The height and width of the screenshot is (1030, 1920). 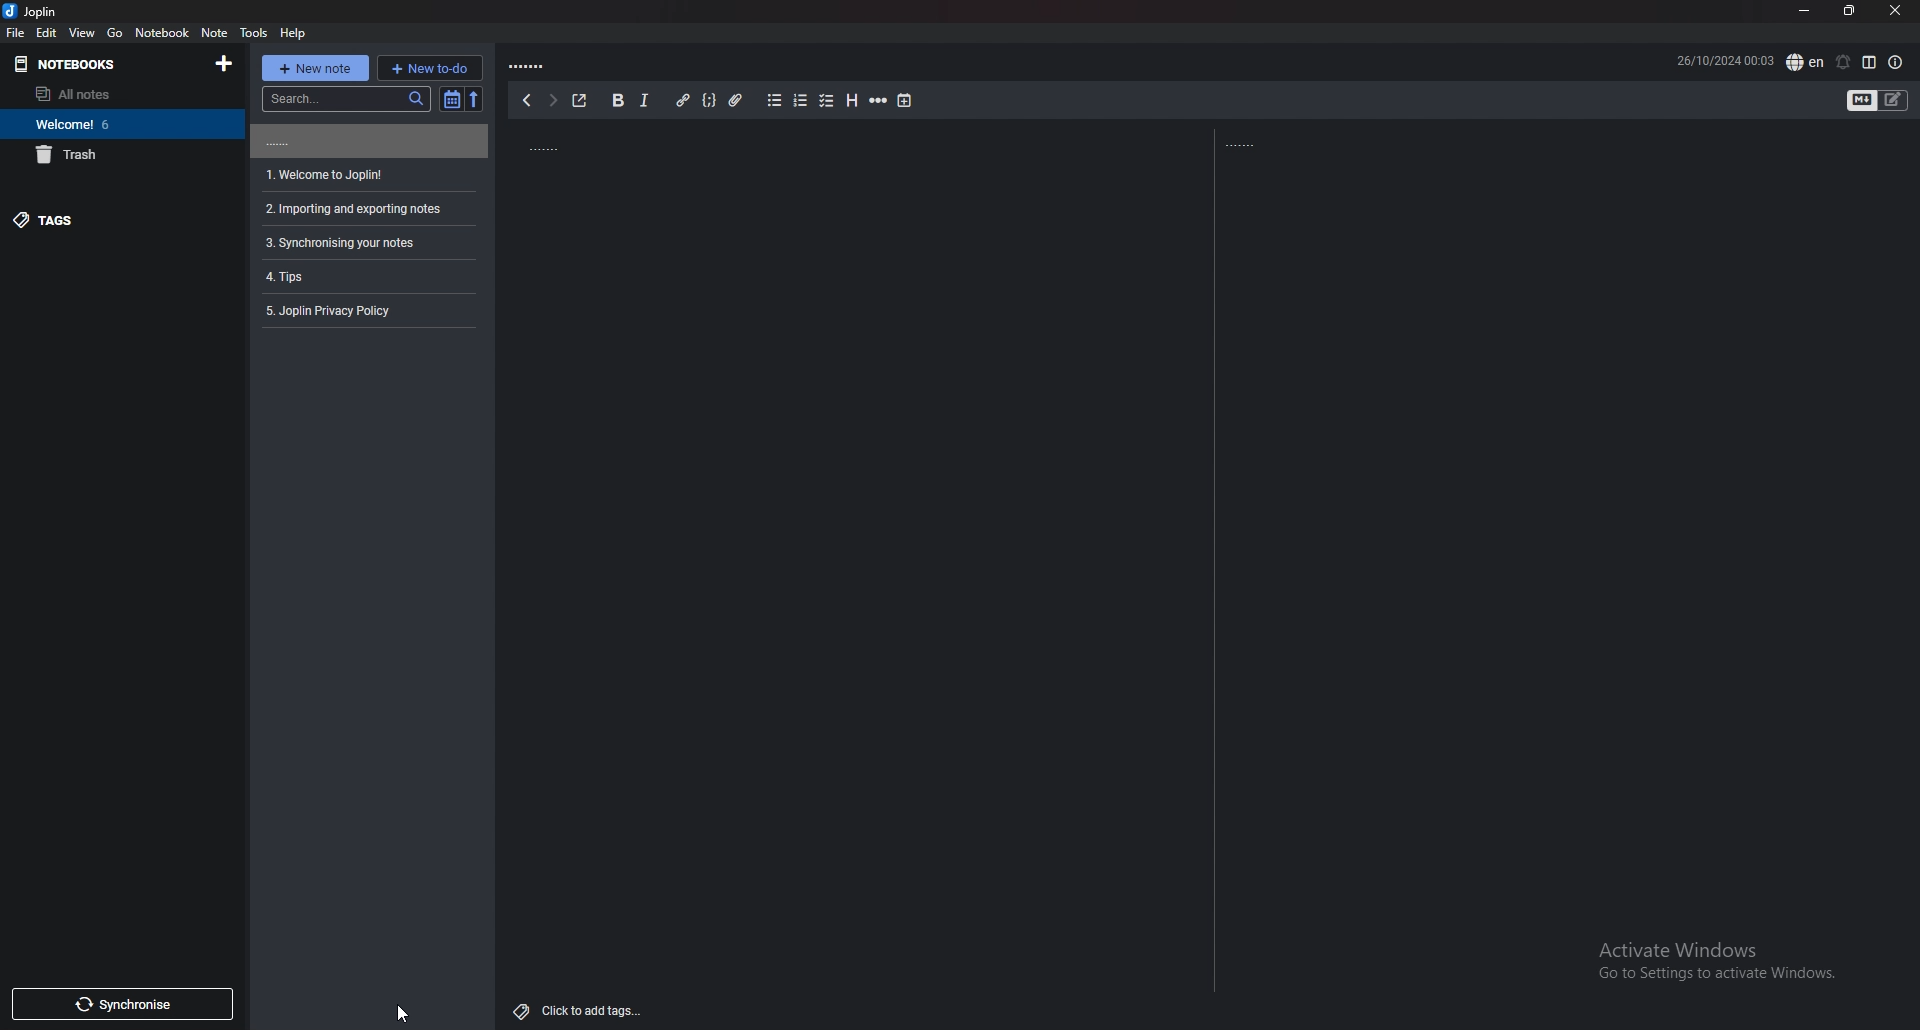 I want to click on 1.Welcome to Joplin!, so click(x=327, y=173).